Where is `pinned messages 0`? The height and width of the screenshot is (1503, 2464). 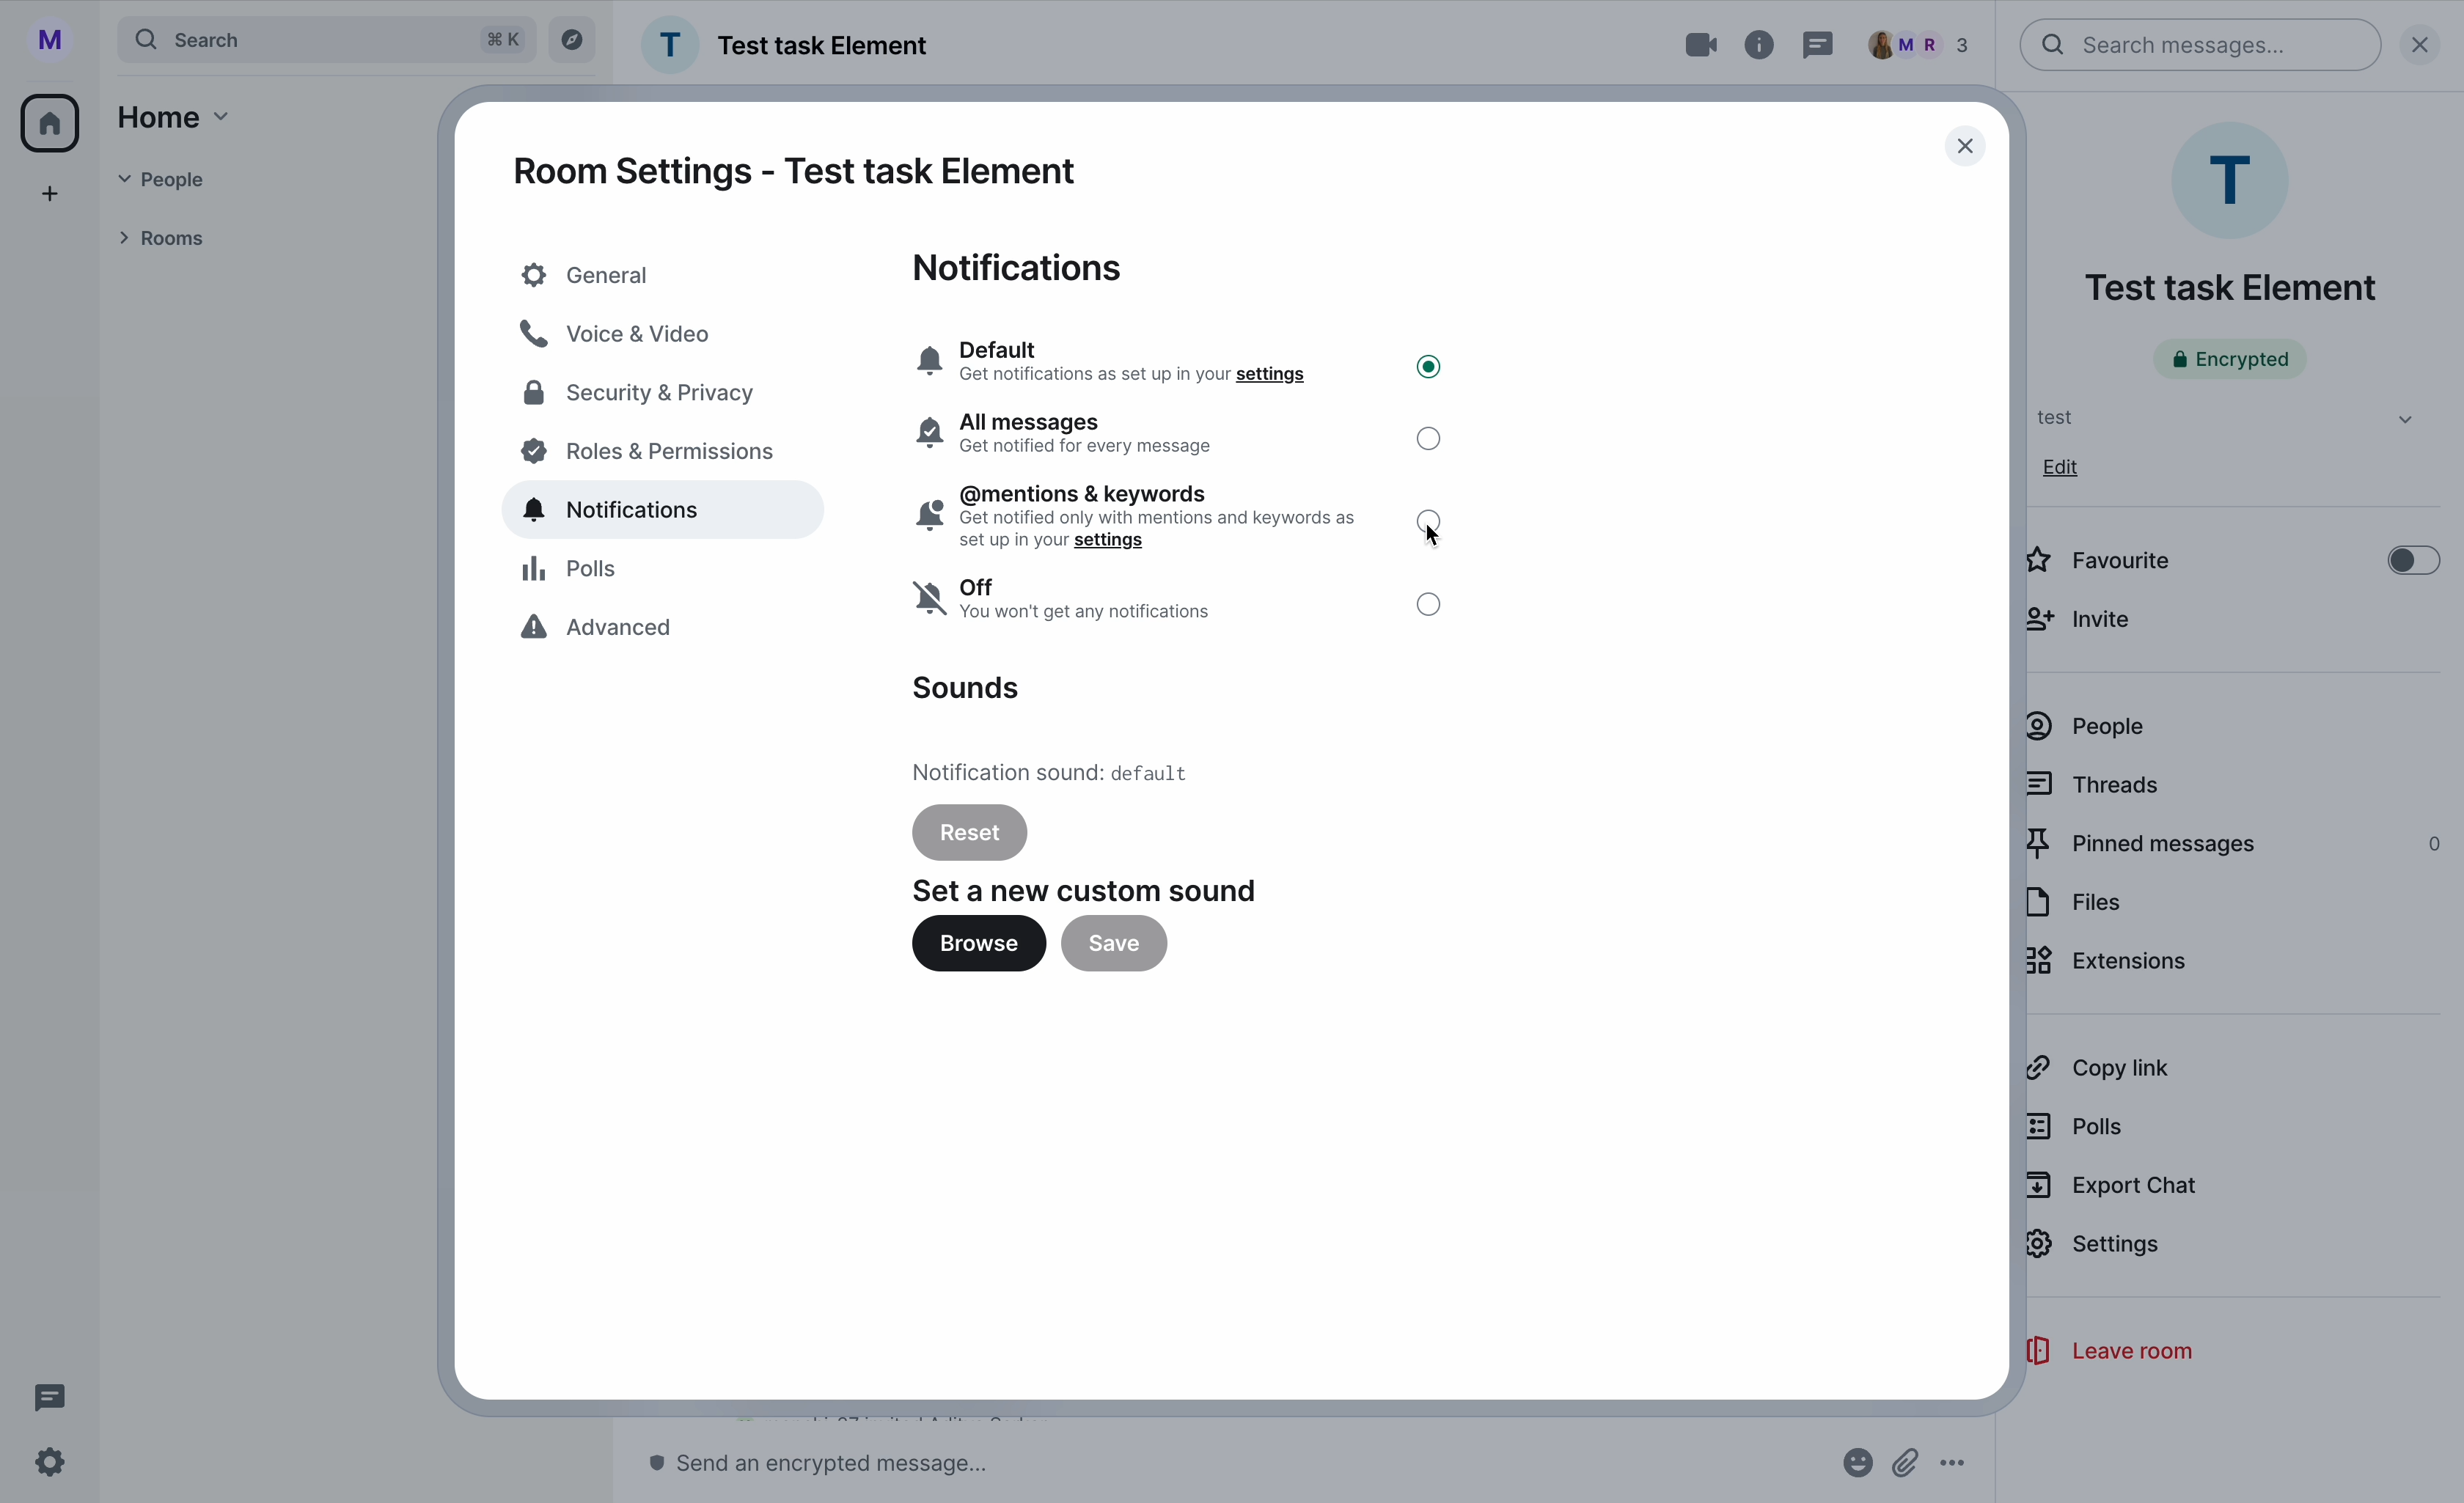
pinned messages 0 is located at coordinates (2236, 845).